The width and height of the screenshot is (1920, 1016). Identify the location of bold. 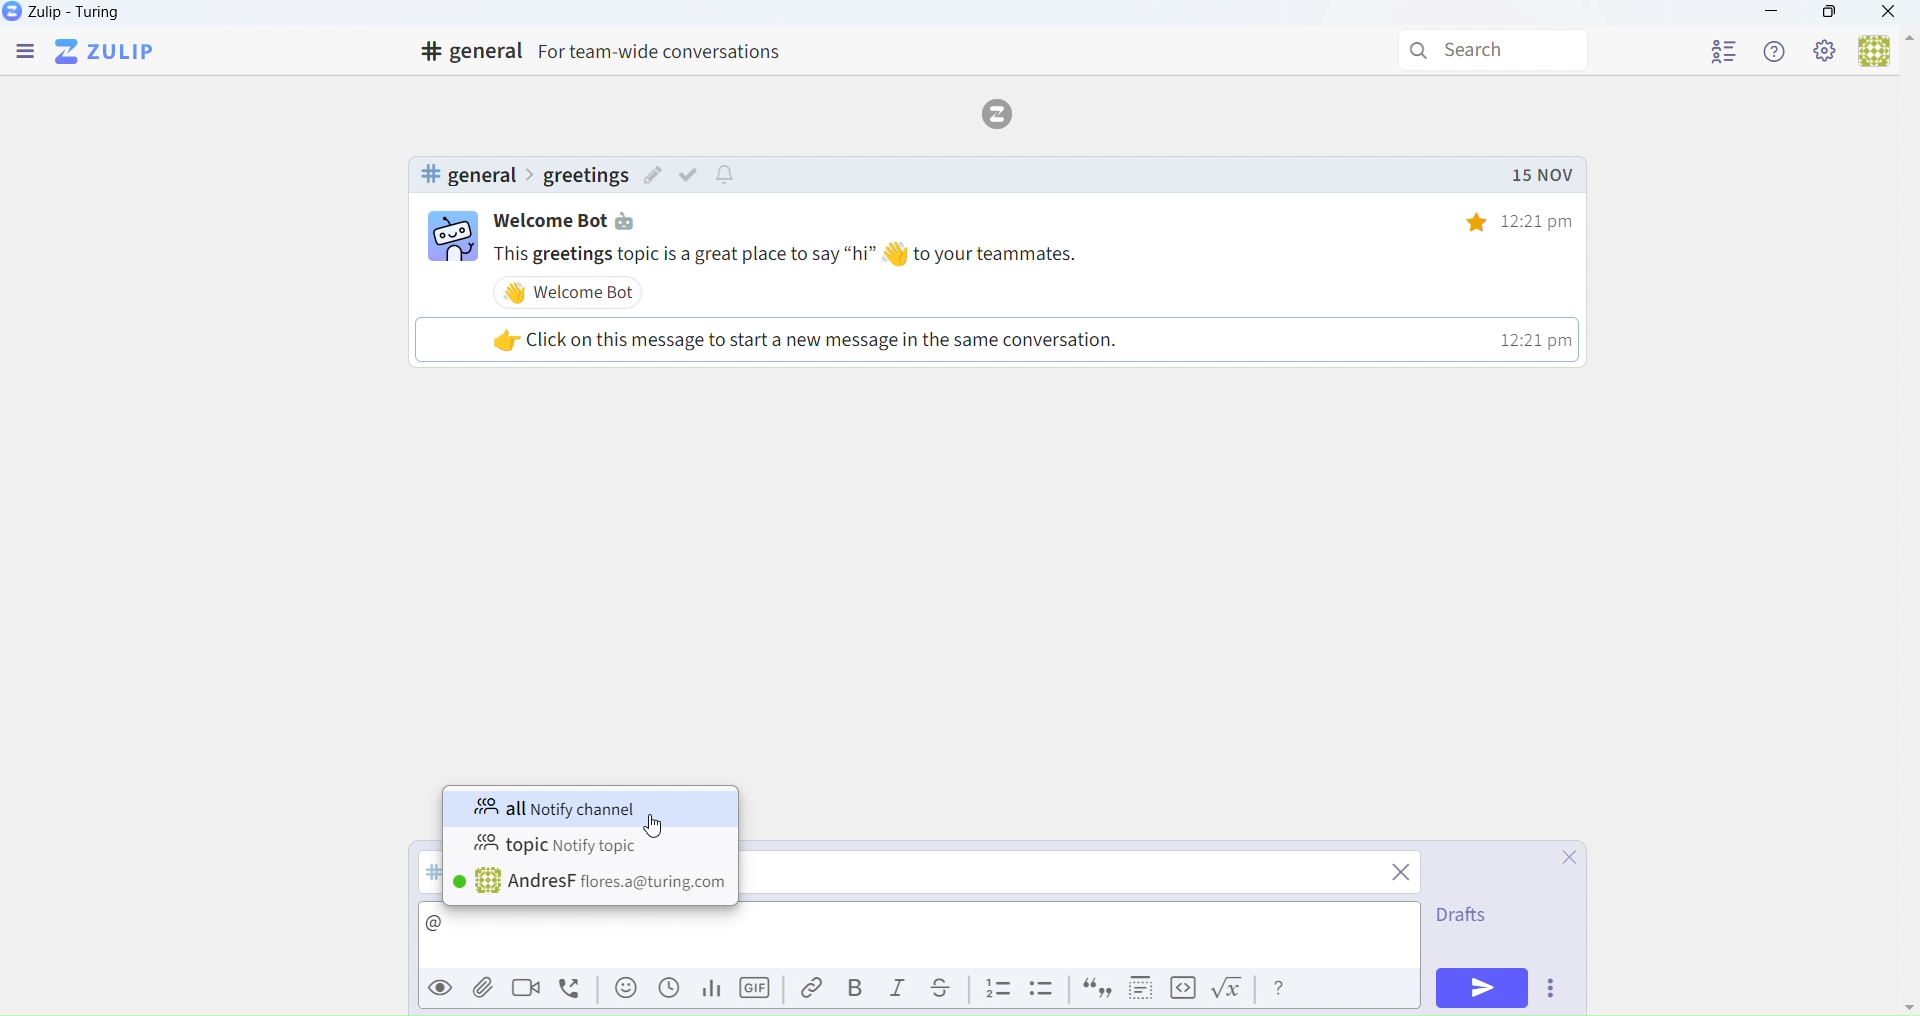
(855, 985).